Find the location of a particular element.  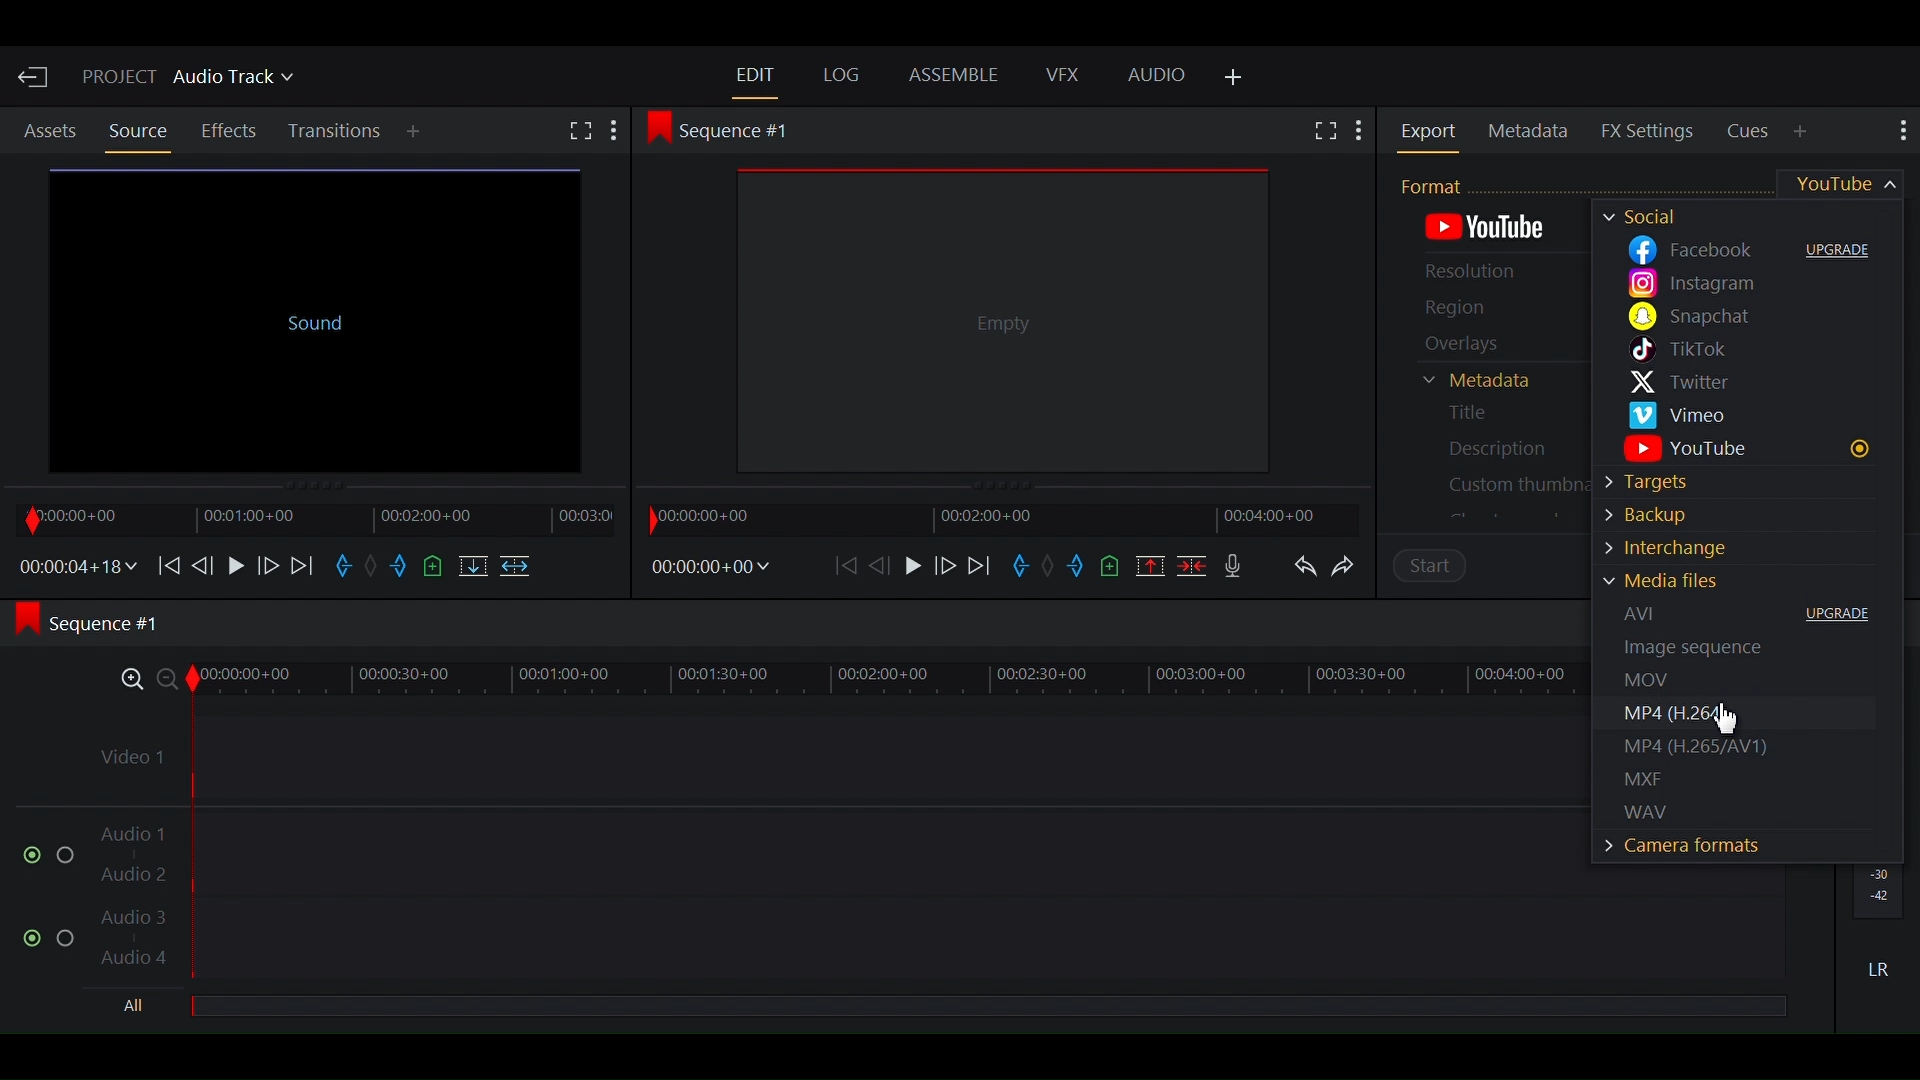

Metadata is located at coordinates (1532, 132).